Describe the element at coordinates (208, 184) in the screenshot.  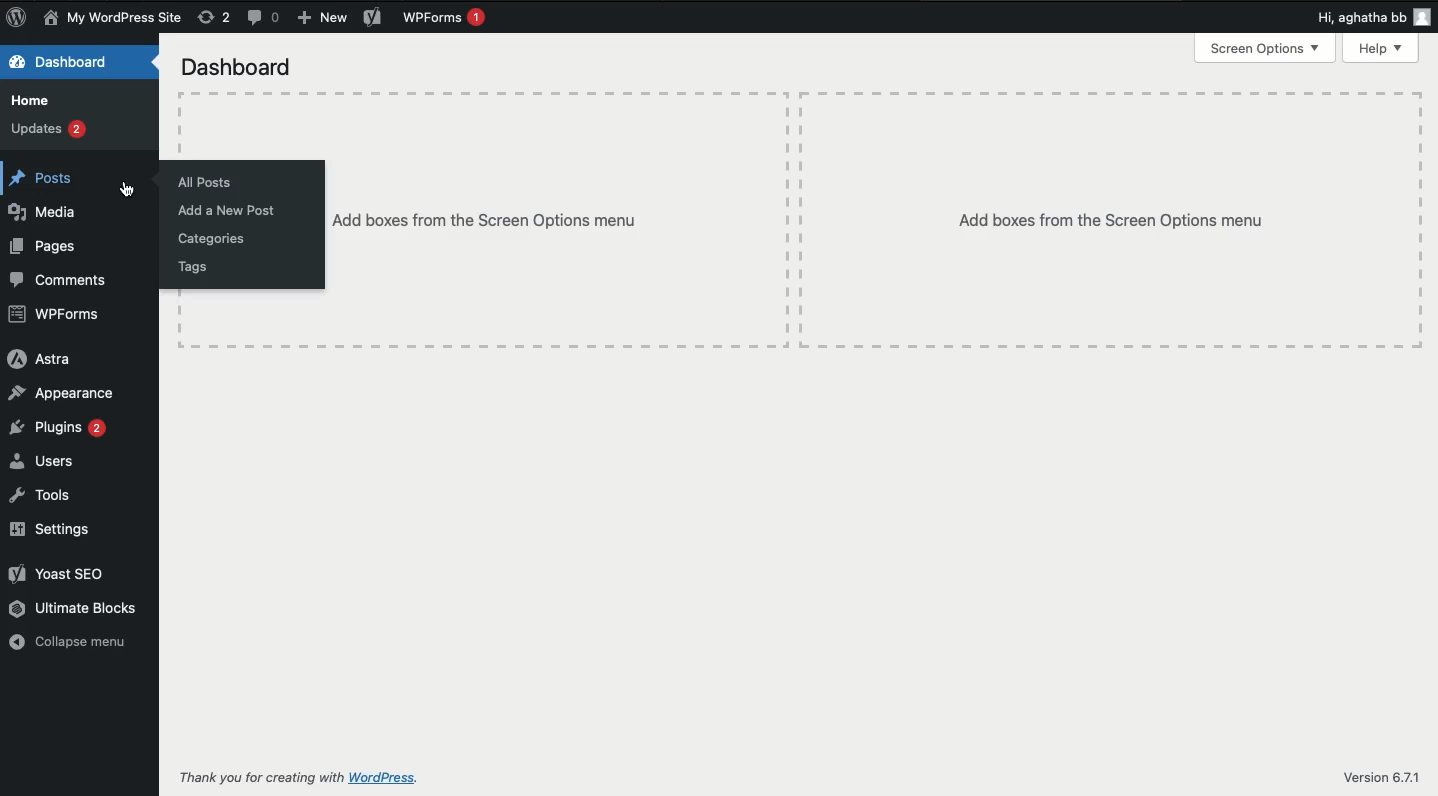
I see `All posts` at that location.